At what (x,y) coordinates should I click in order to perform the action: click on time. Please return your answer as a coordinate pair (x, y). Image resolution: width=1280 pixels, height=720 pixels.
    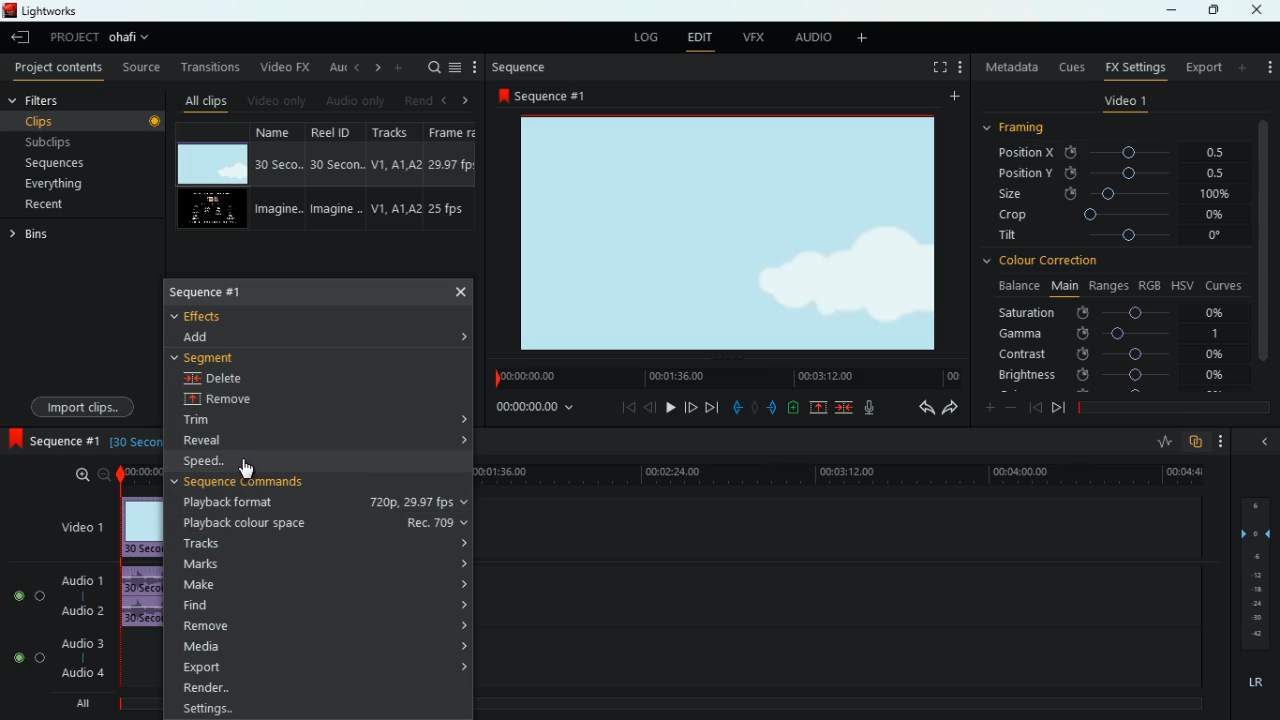
    Looking at the image, I should click on (837, 474).